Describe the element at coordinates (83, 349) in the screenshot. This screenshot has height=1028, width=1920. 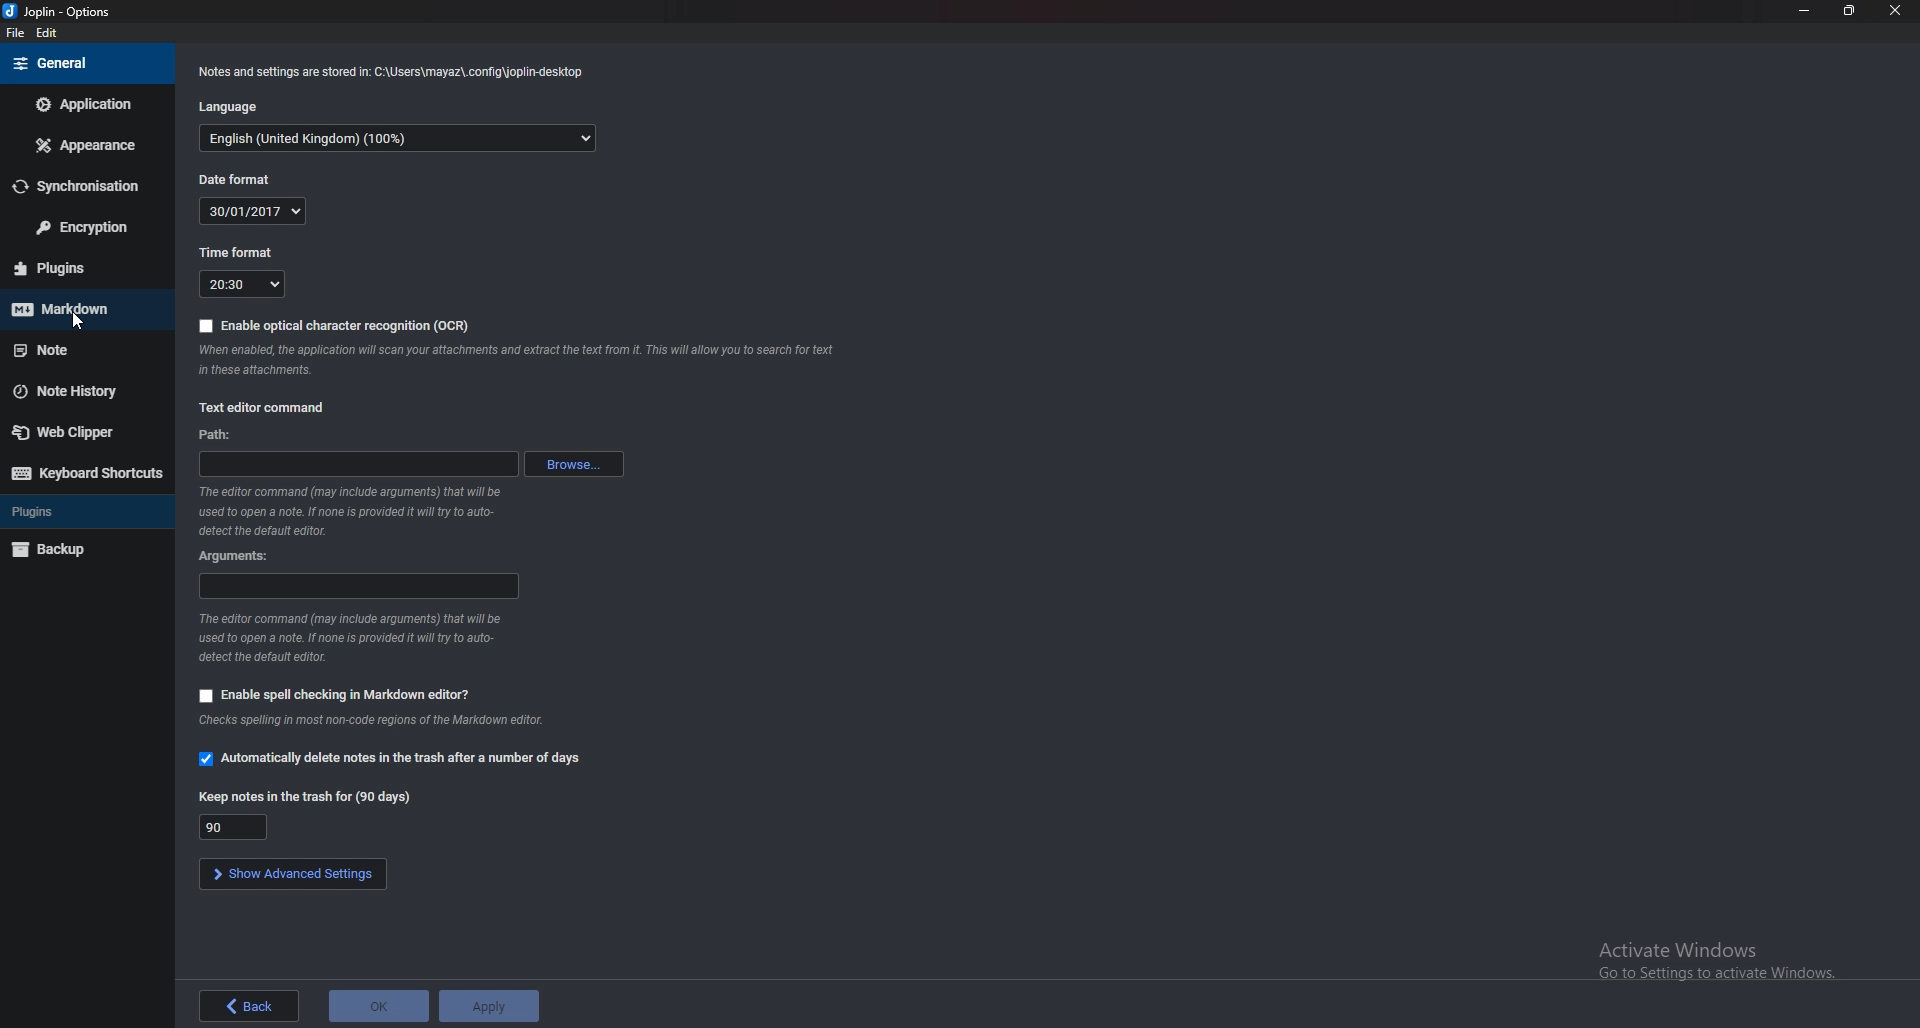
I see `note` at that location.